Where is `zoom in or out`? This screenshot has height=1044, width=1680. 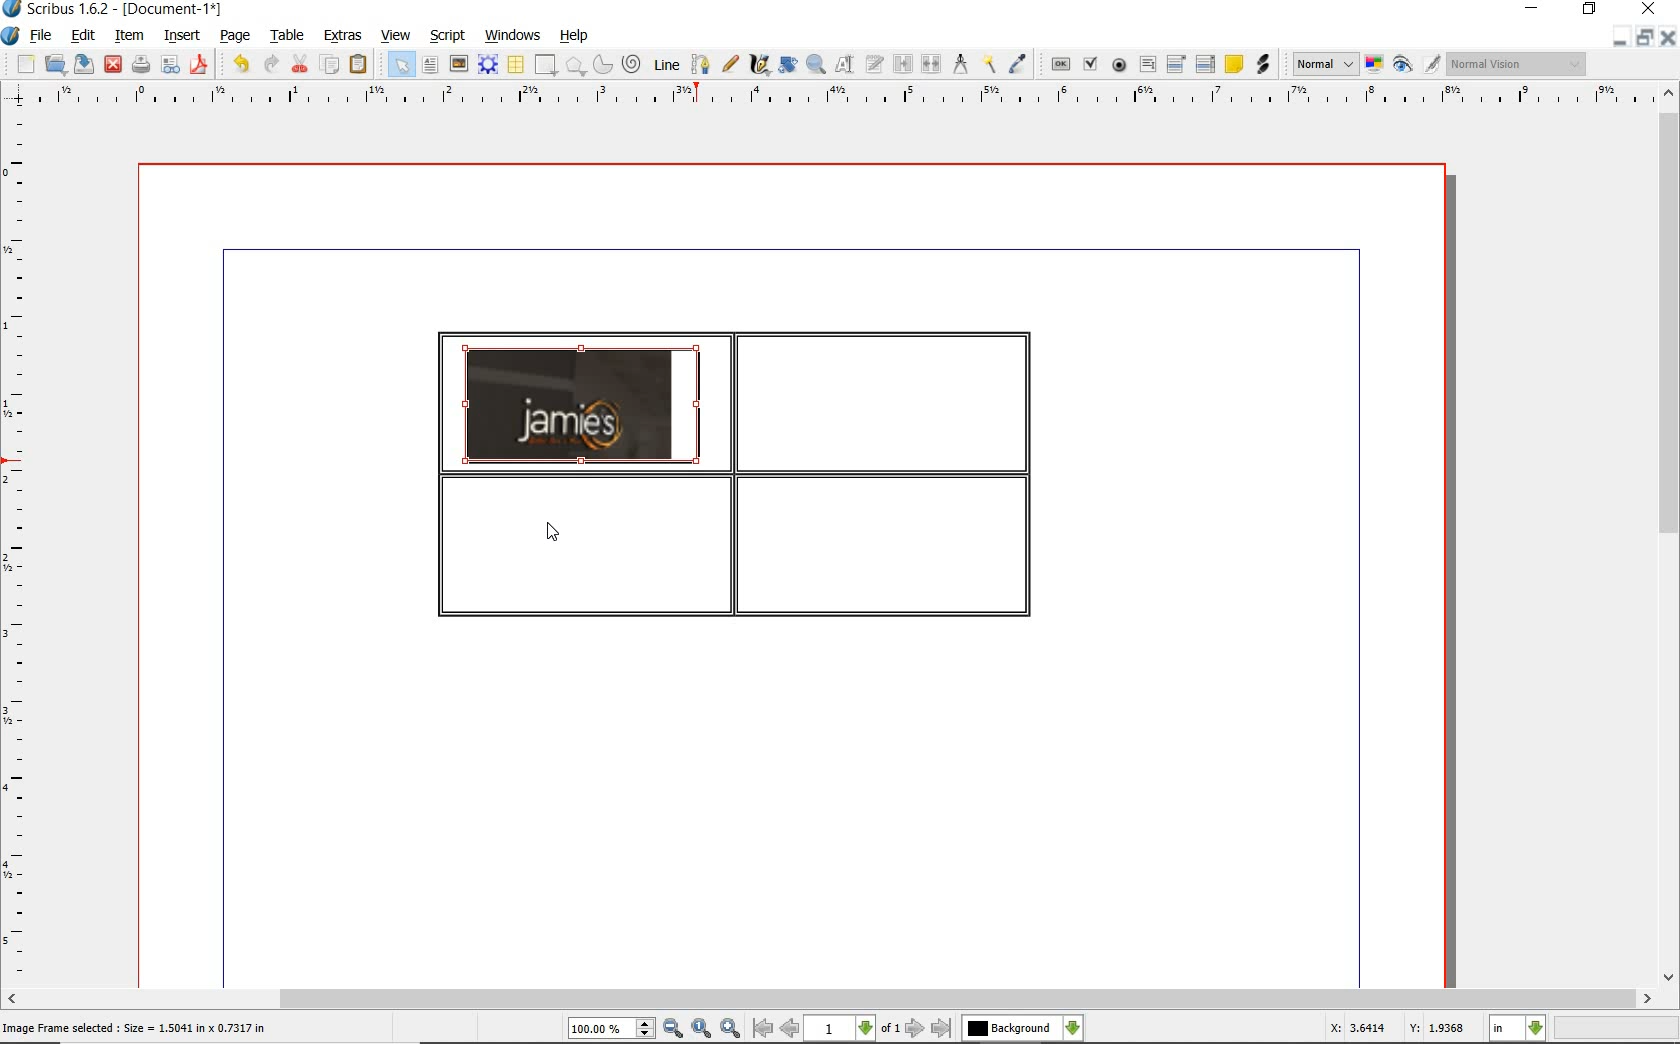
zoom in or out is located at coordinates (815, 65).